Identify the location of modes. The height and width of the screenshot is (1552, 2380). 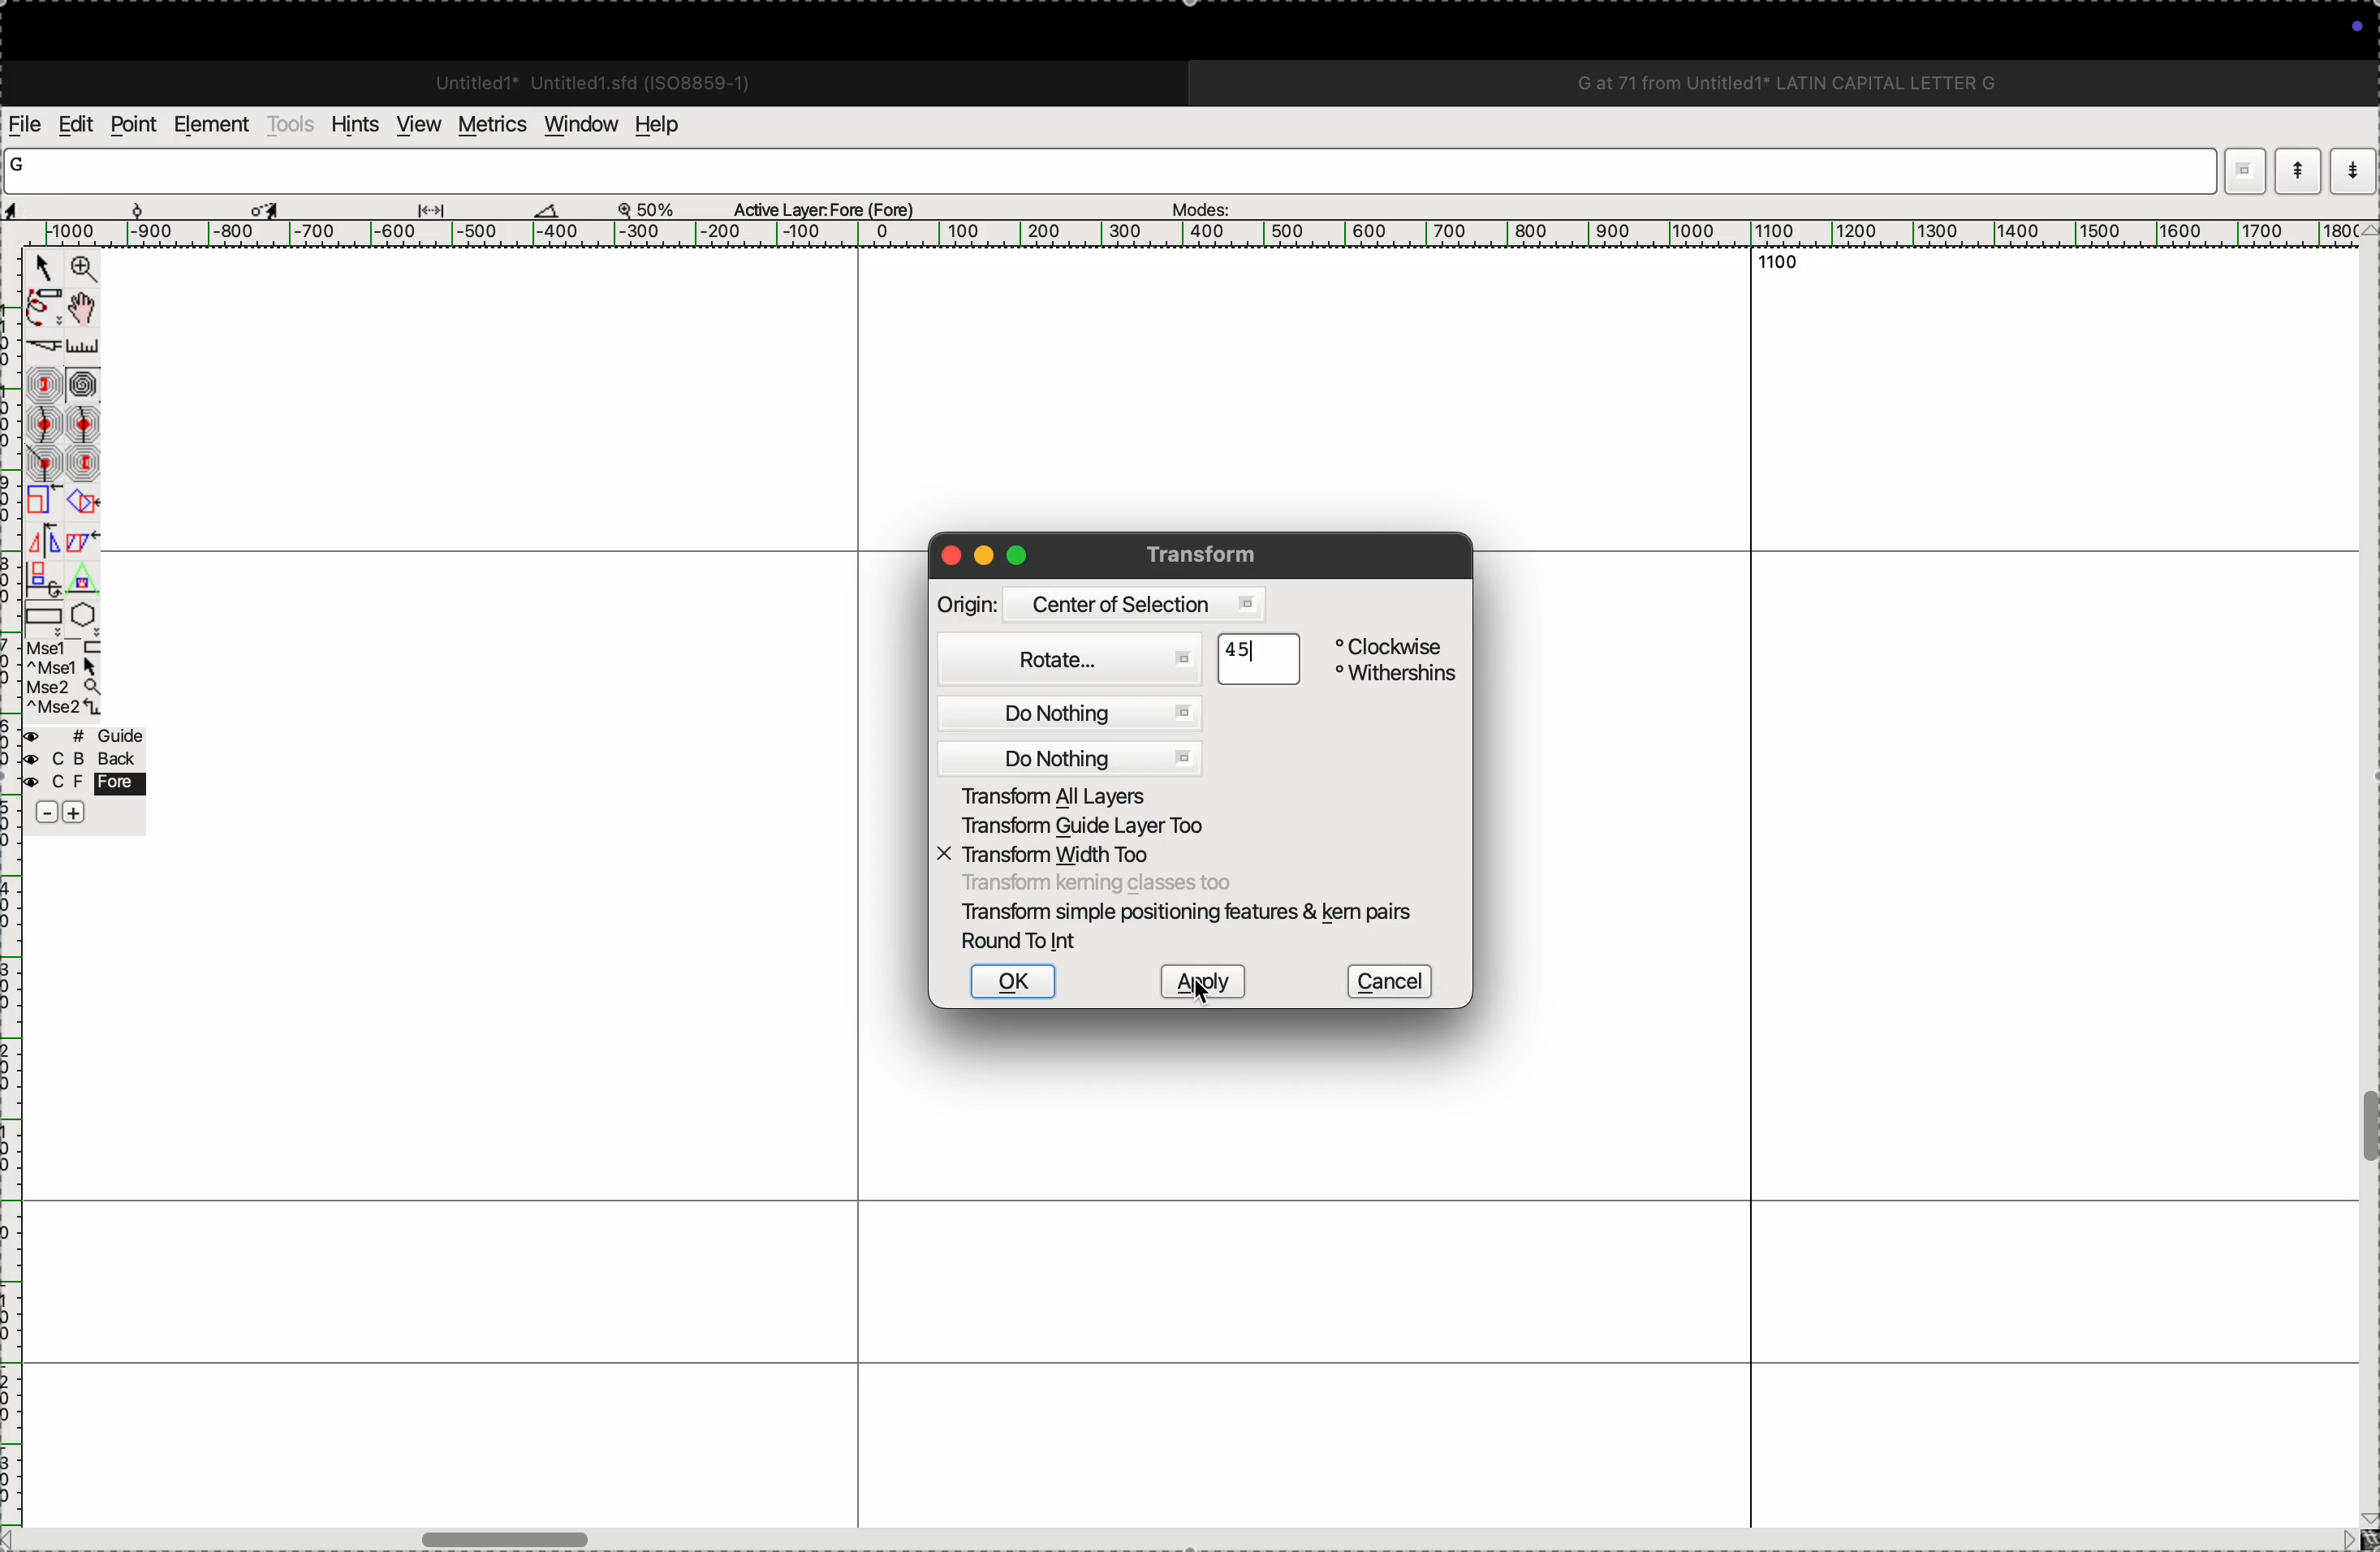
(1202, 206).